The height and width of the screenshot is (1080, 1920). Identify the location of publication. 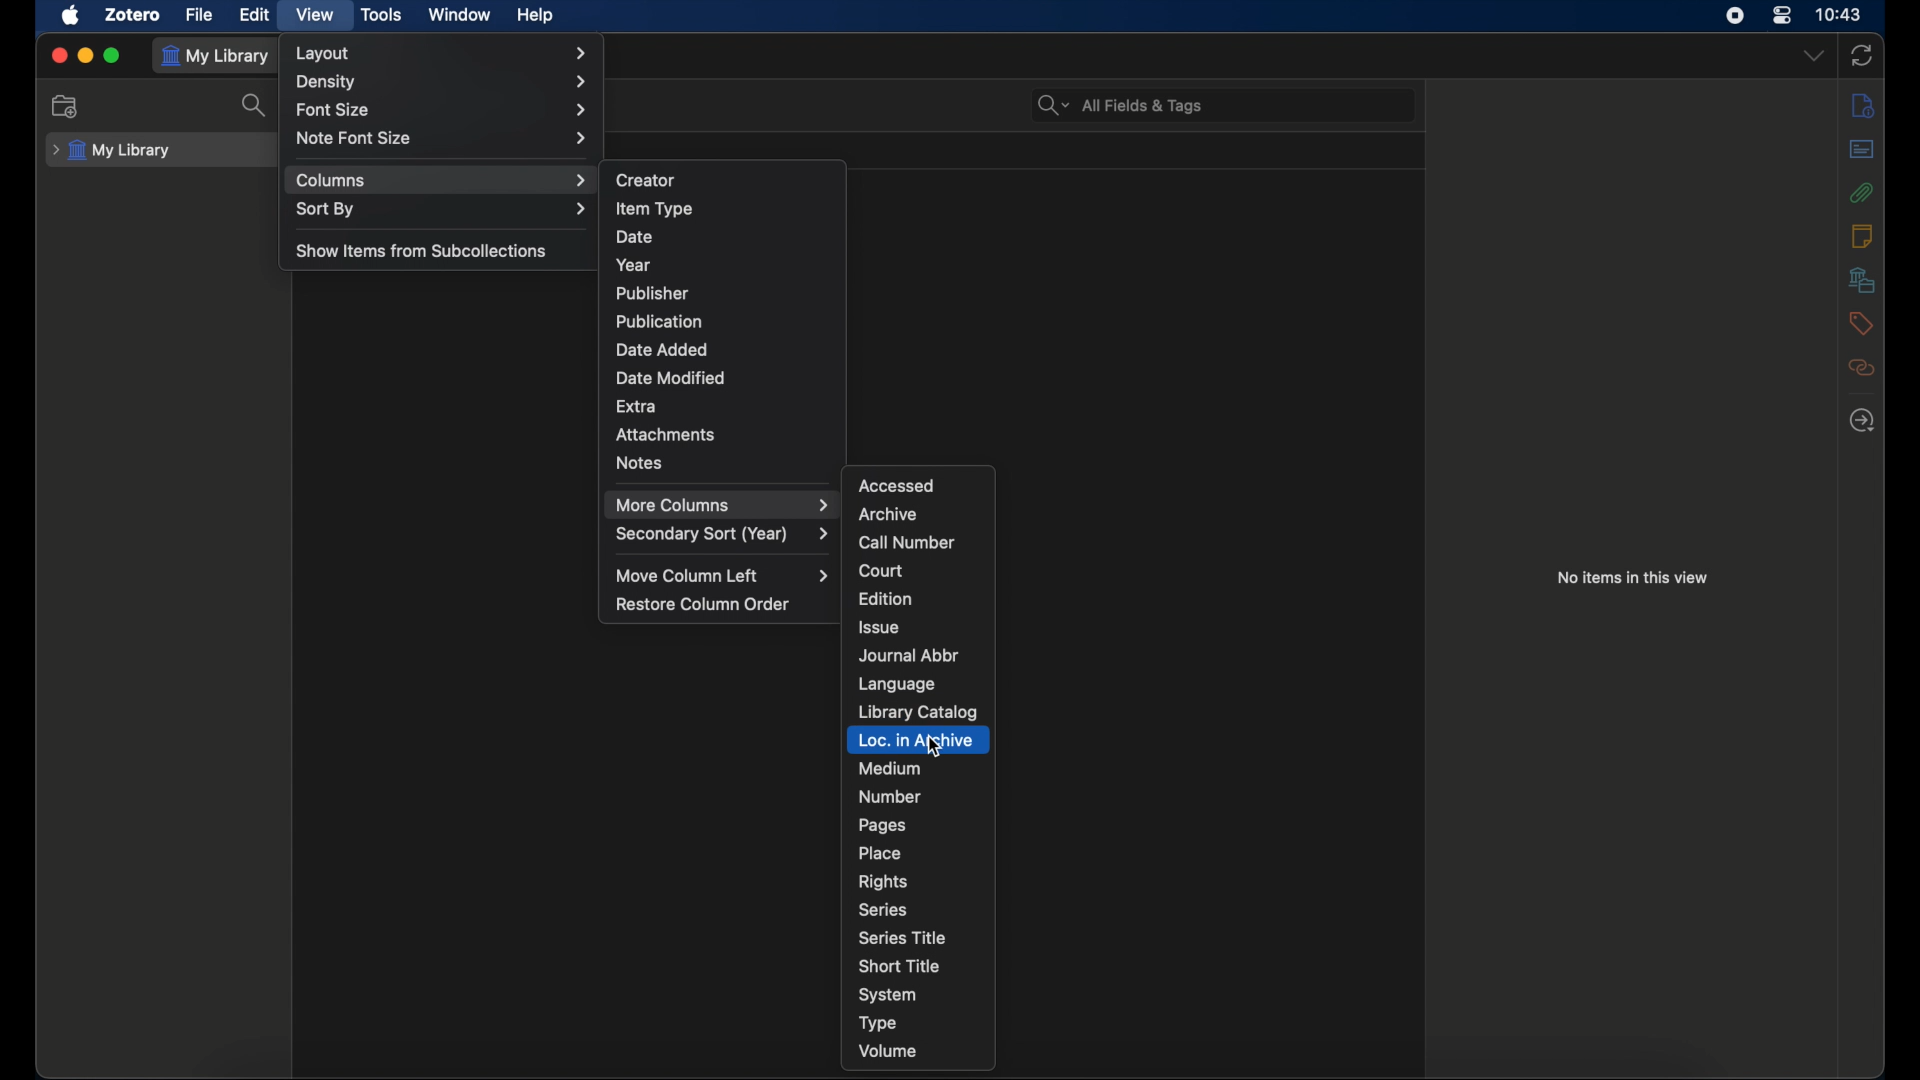
(659, 320).